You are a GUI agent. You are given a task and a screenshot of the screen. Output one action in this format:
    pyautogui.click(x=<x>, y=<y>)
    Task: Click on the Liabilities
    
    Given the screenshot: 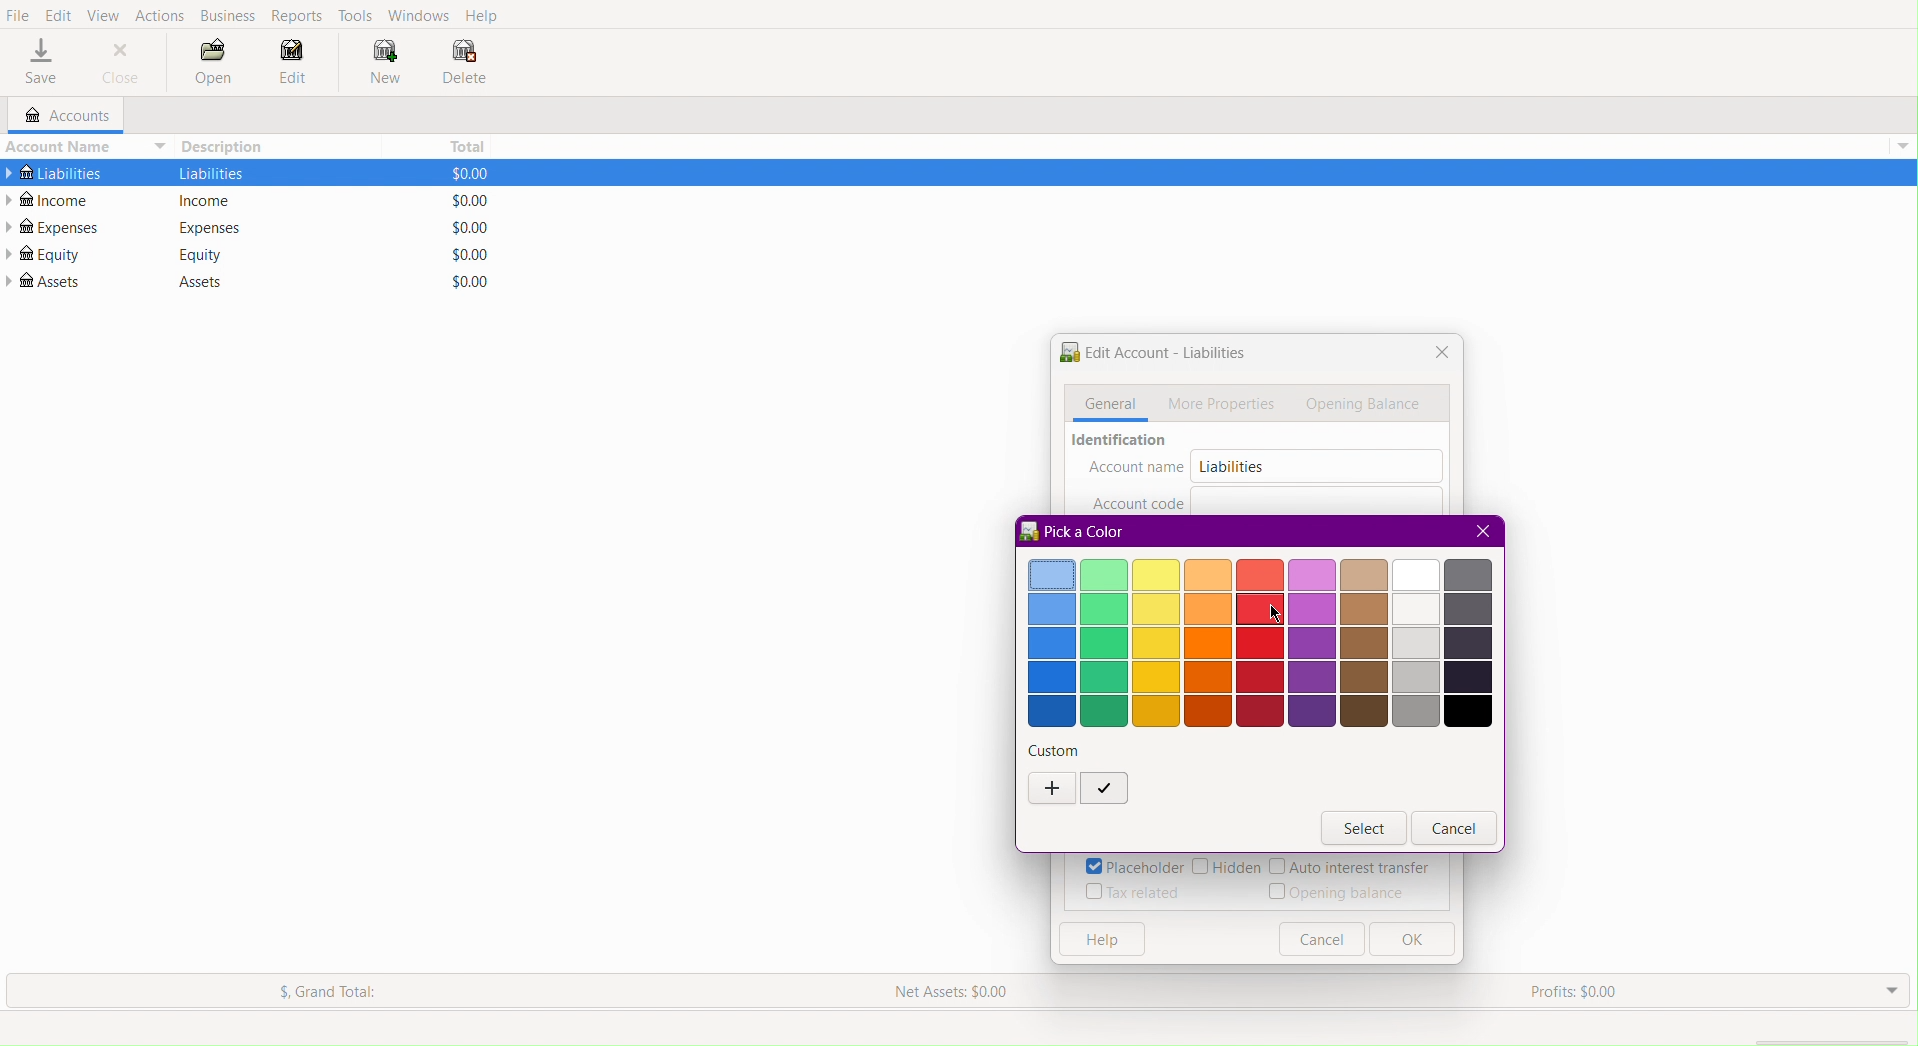 What is the action you would take?
    pyautogui.click(x=1230, y=466)
    